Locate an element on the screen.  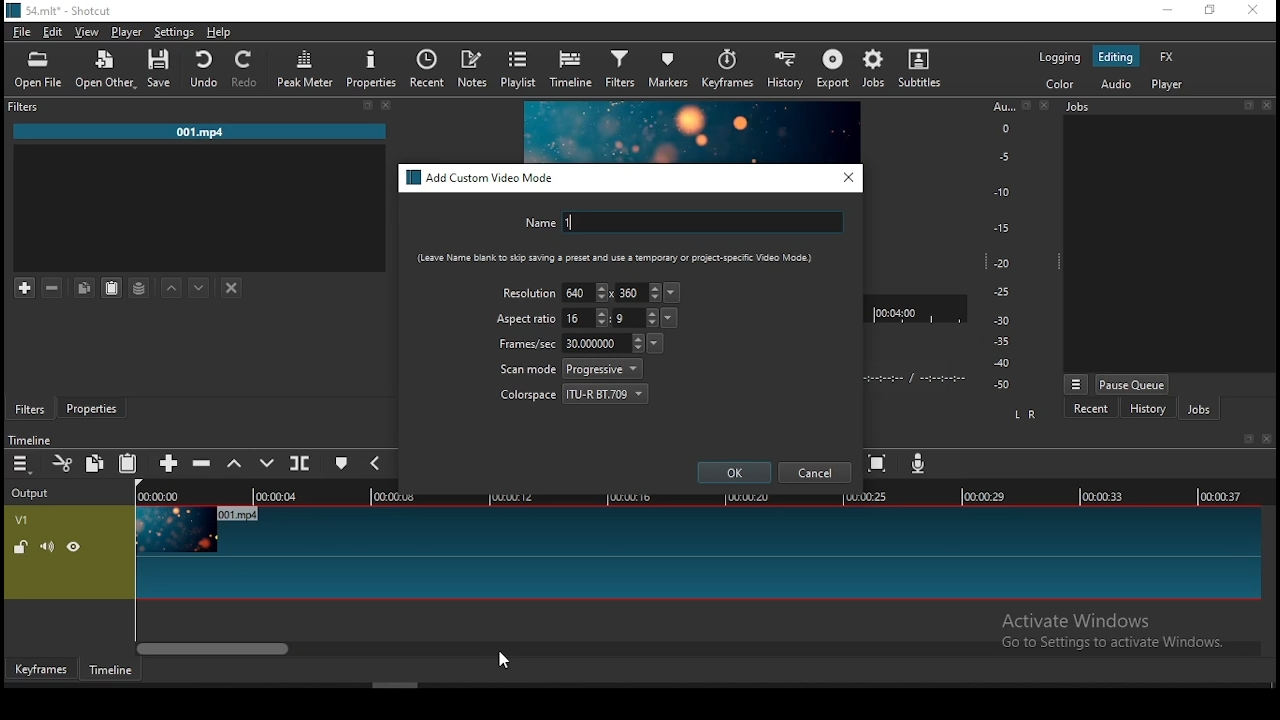
filter is located at coordinates (621, 70).